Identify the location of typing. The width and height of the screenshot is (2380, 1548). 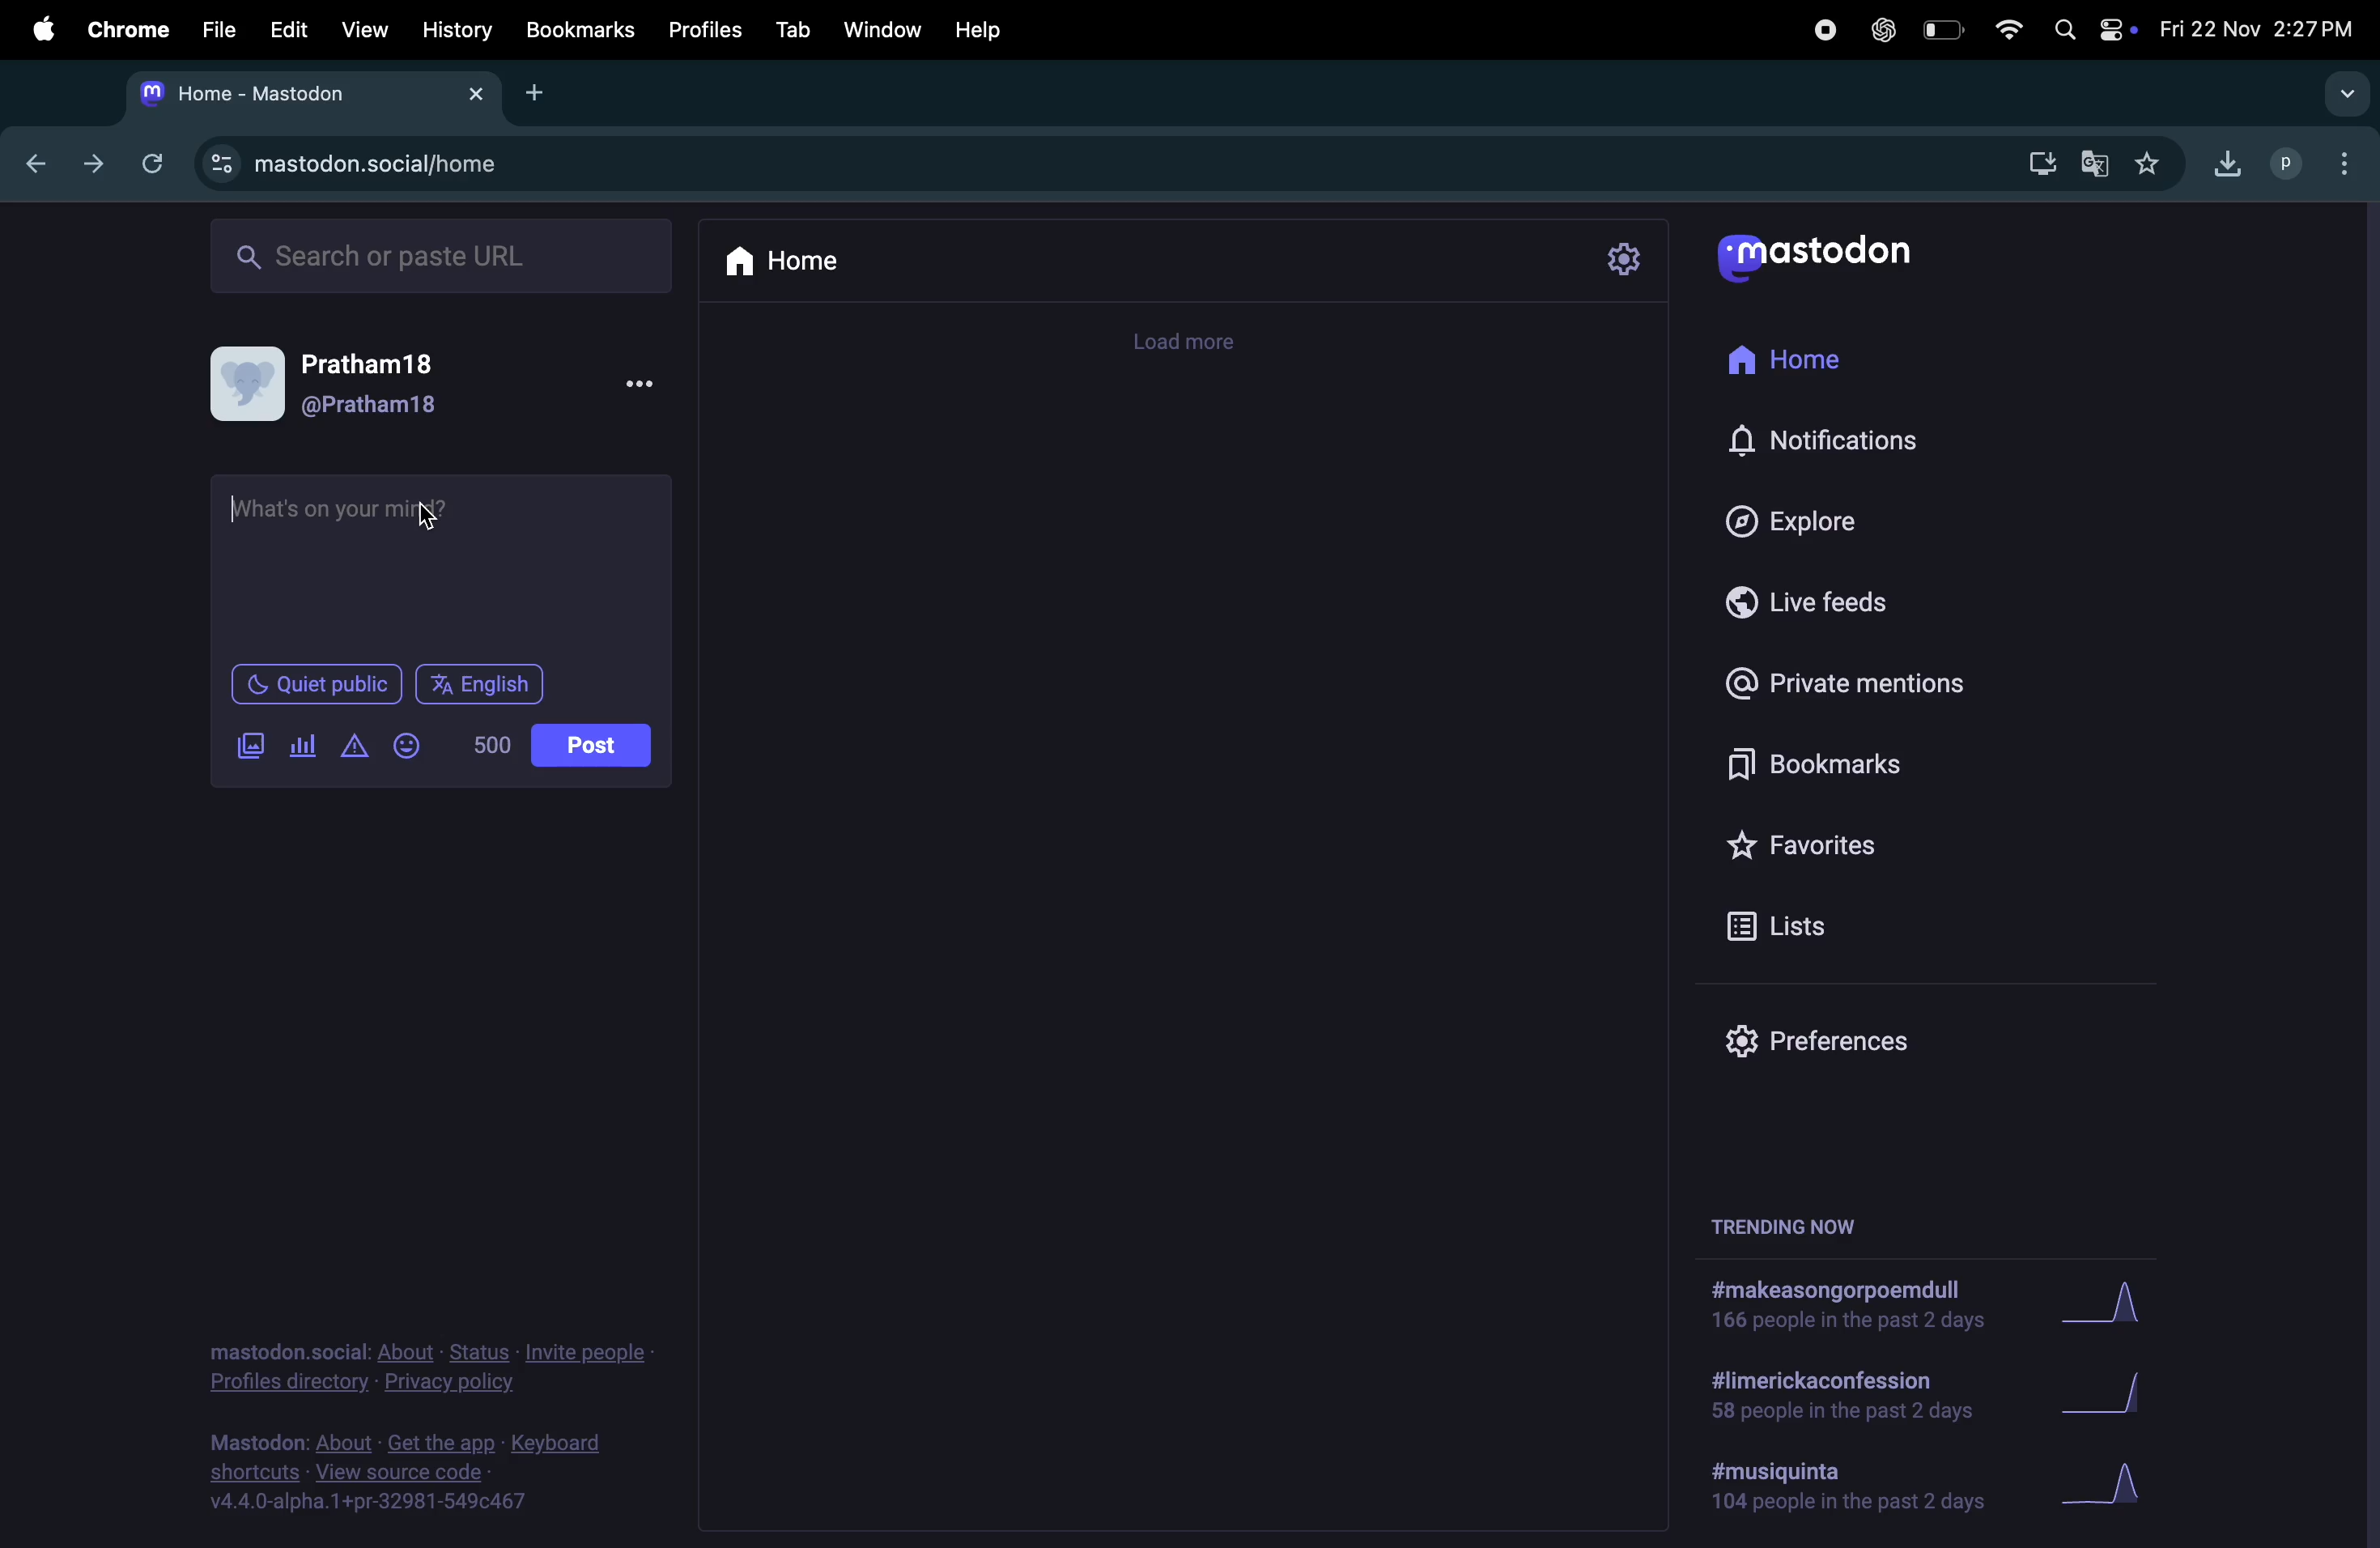
(337, 512).